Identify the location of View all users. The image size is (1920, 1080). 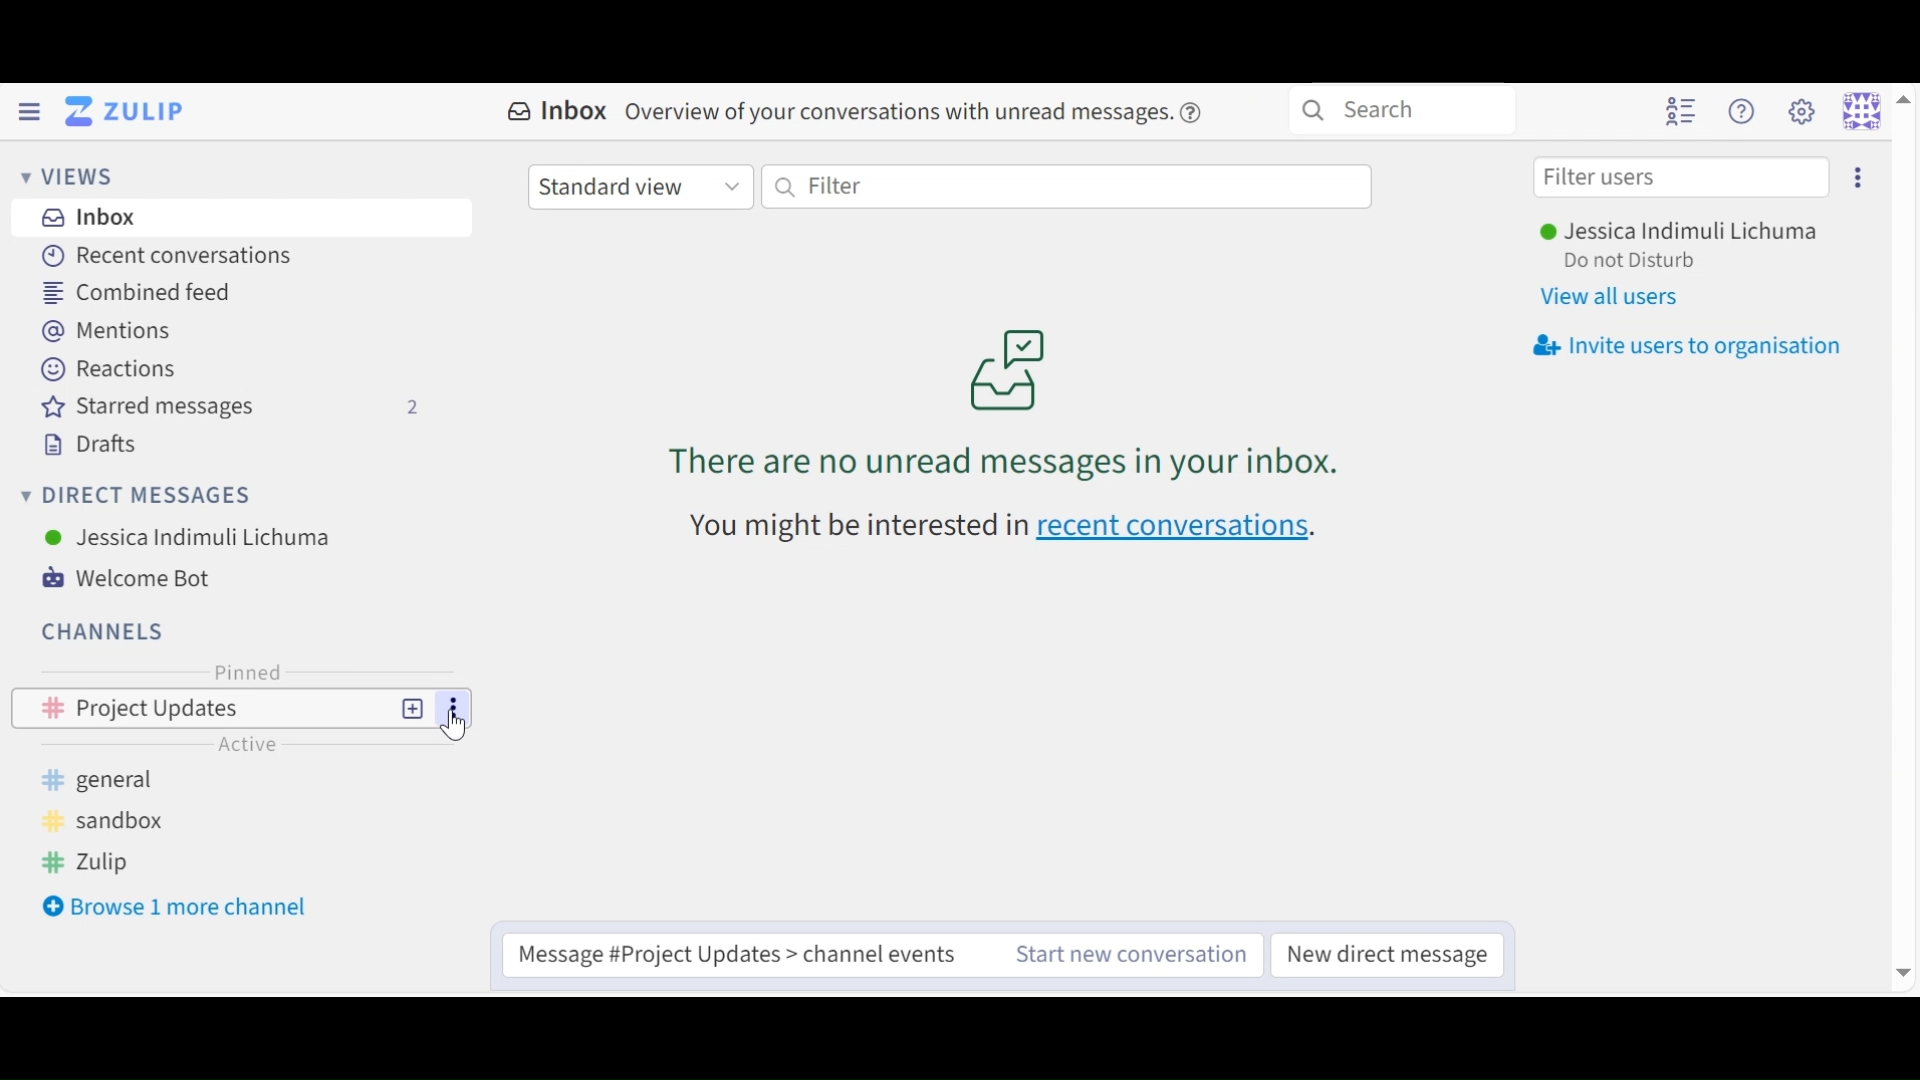
(1607, 297).